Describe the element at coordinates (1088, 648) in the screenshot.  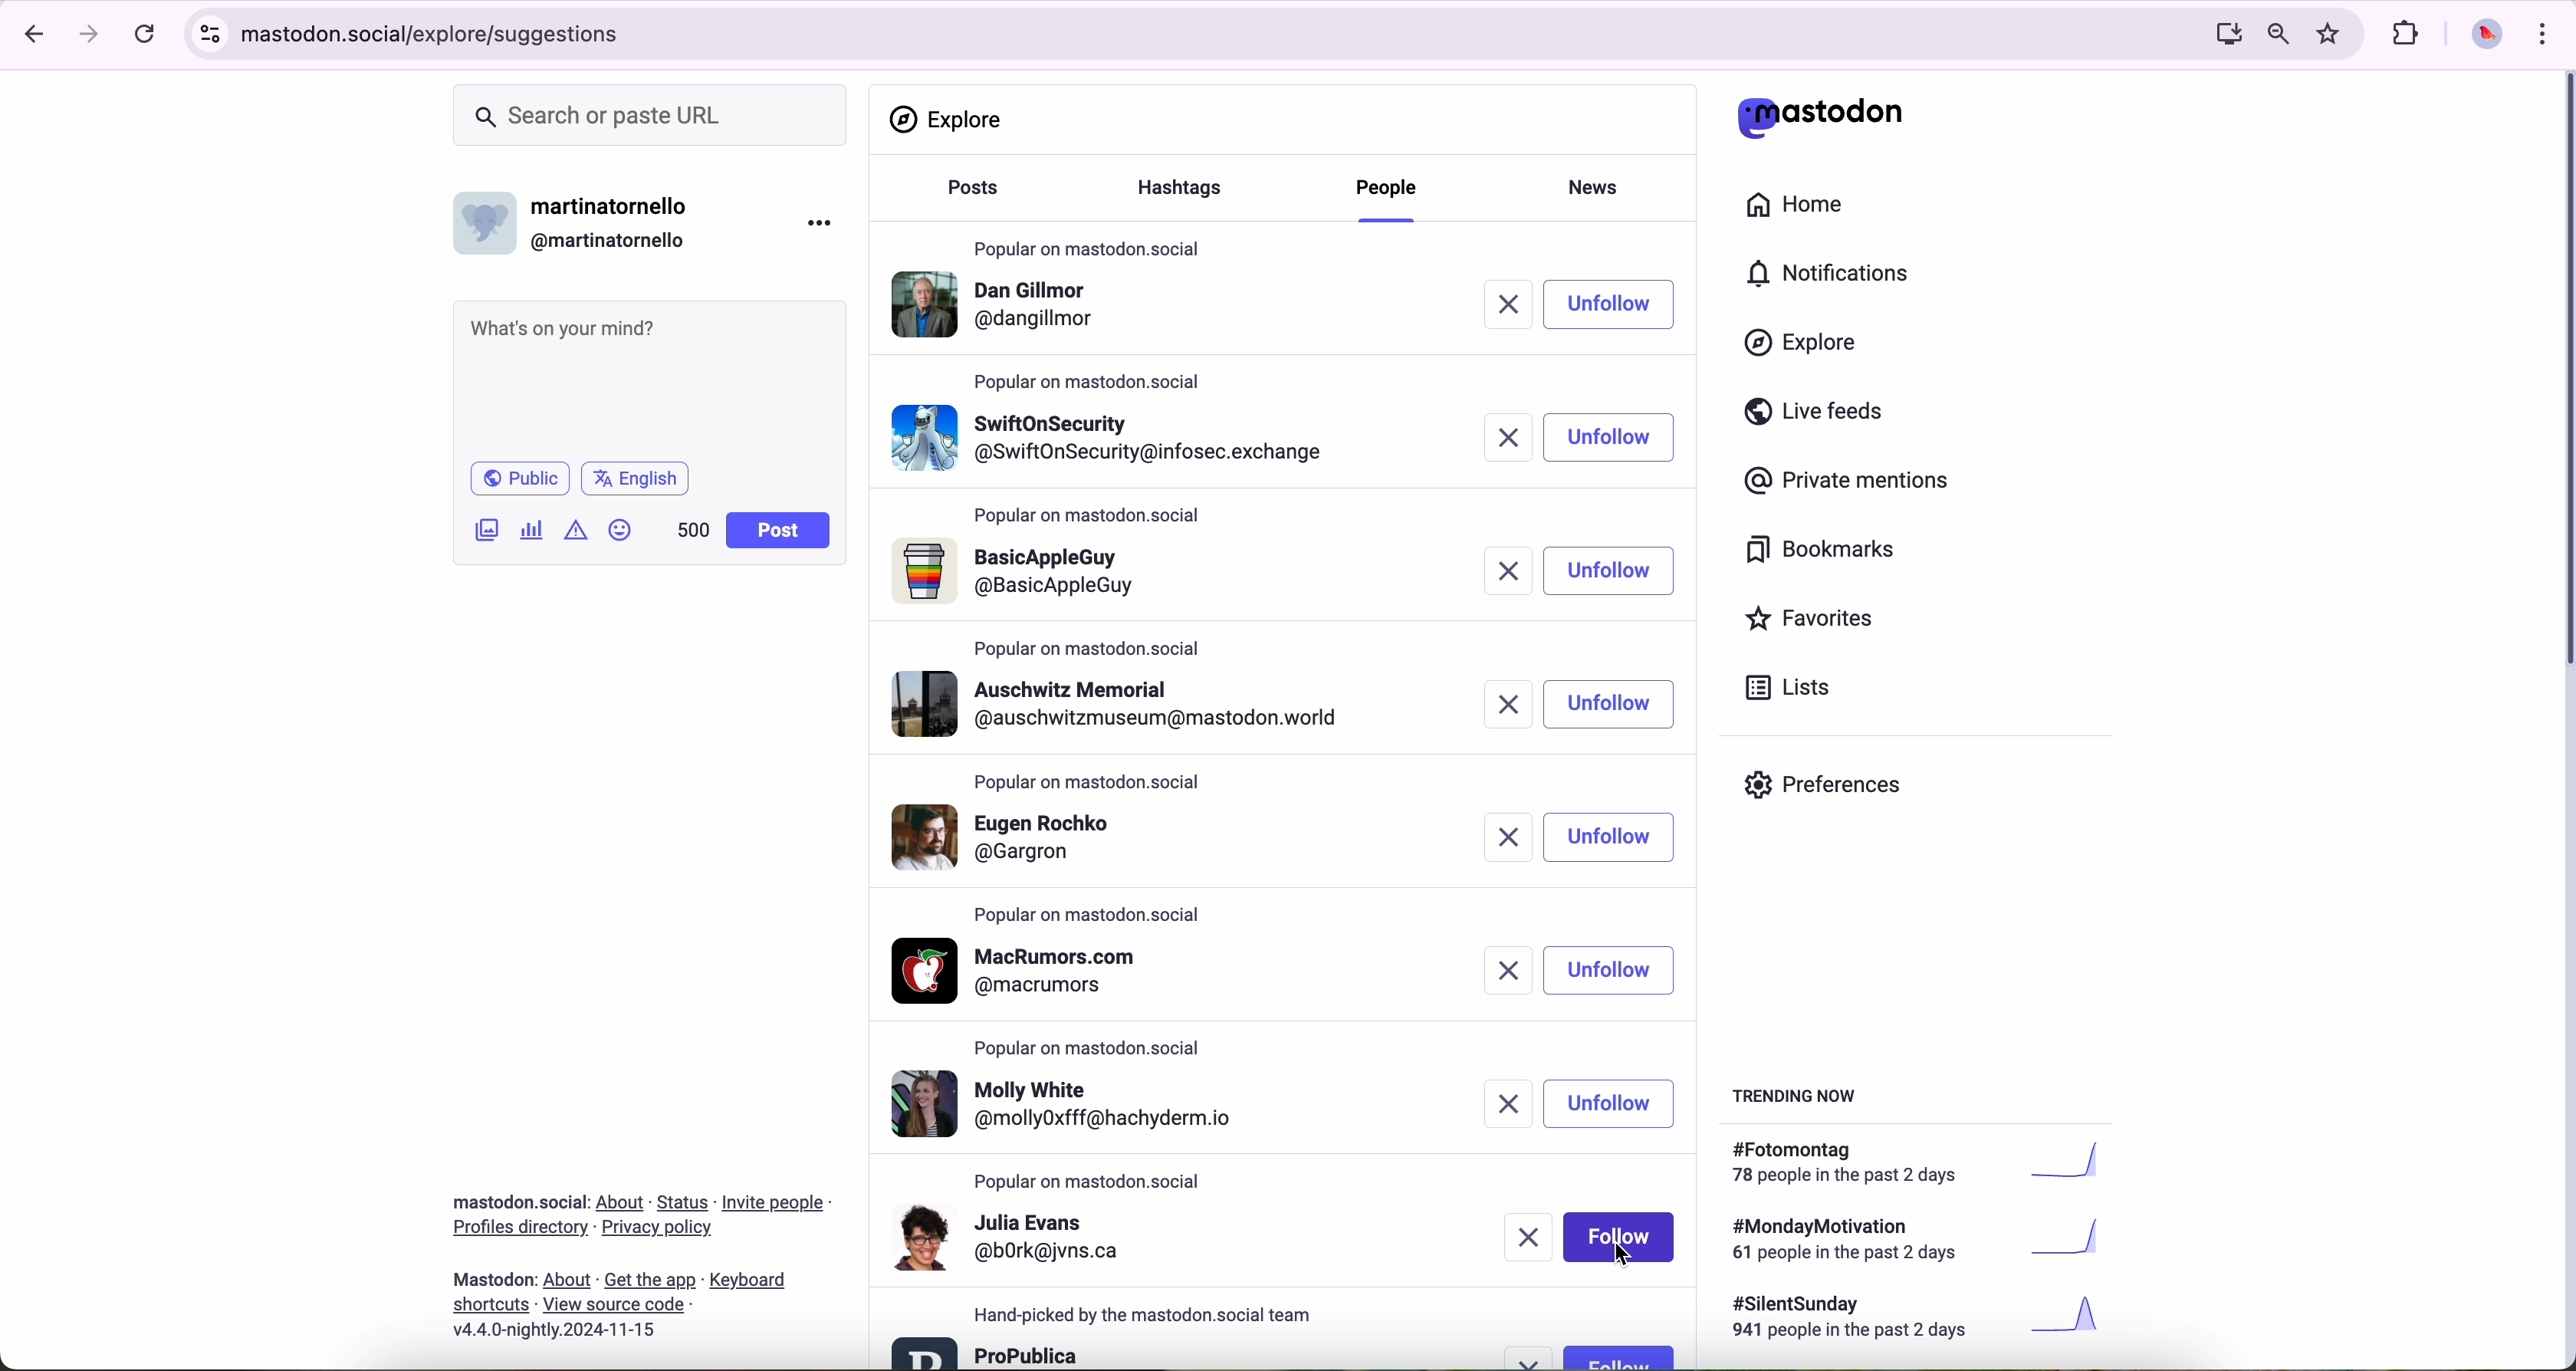
I see `popular` at that location.